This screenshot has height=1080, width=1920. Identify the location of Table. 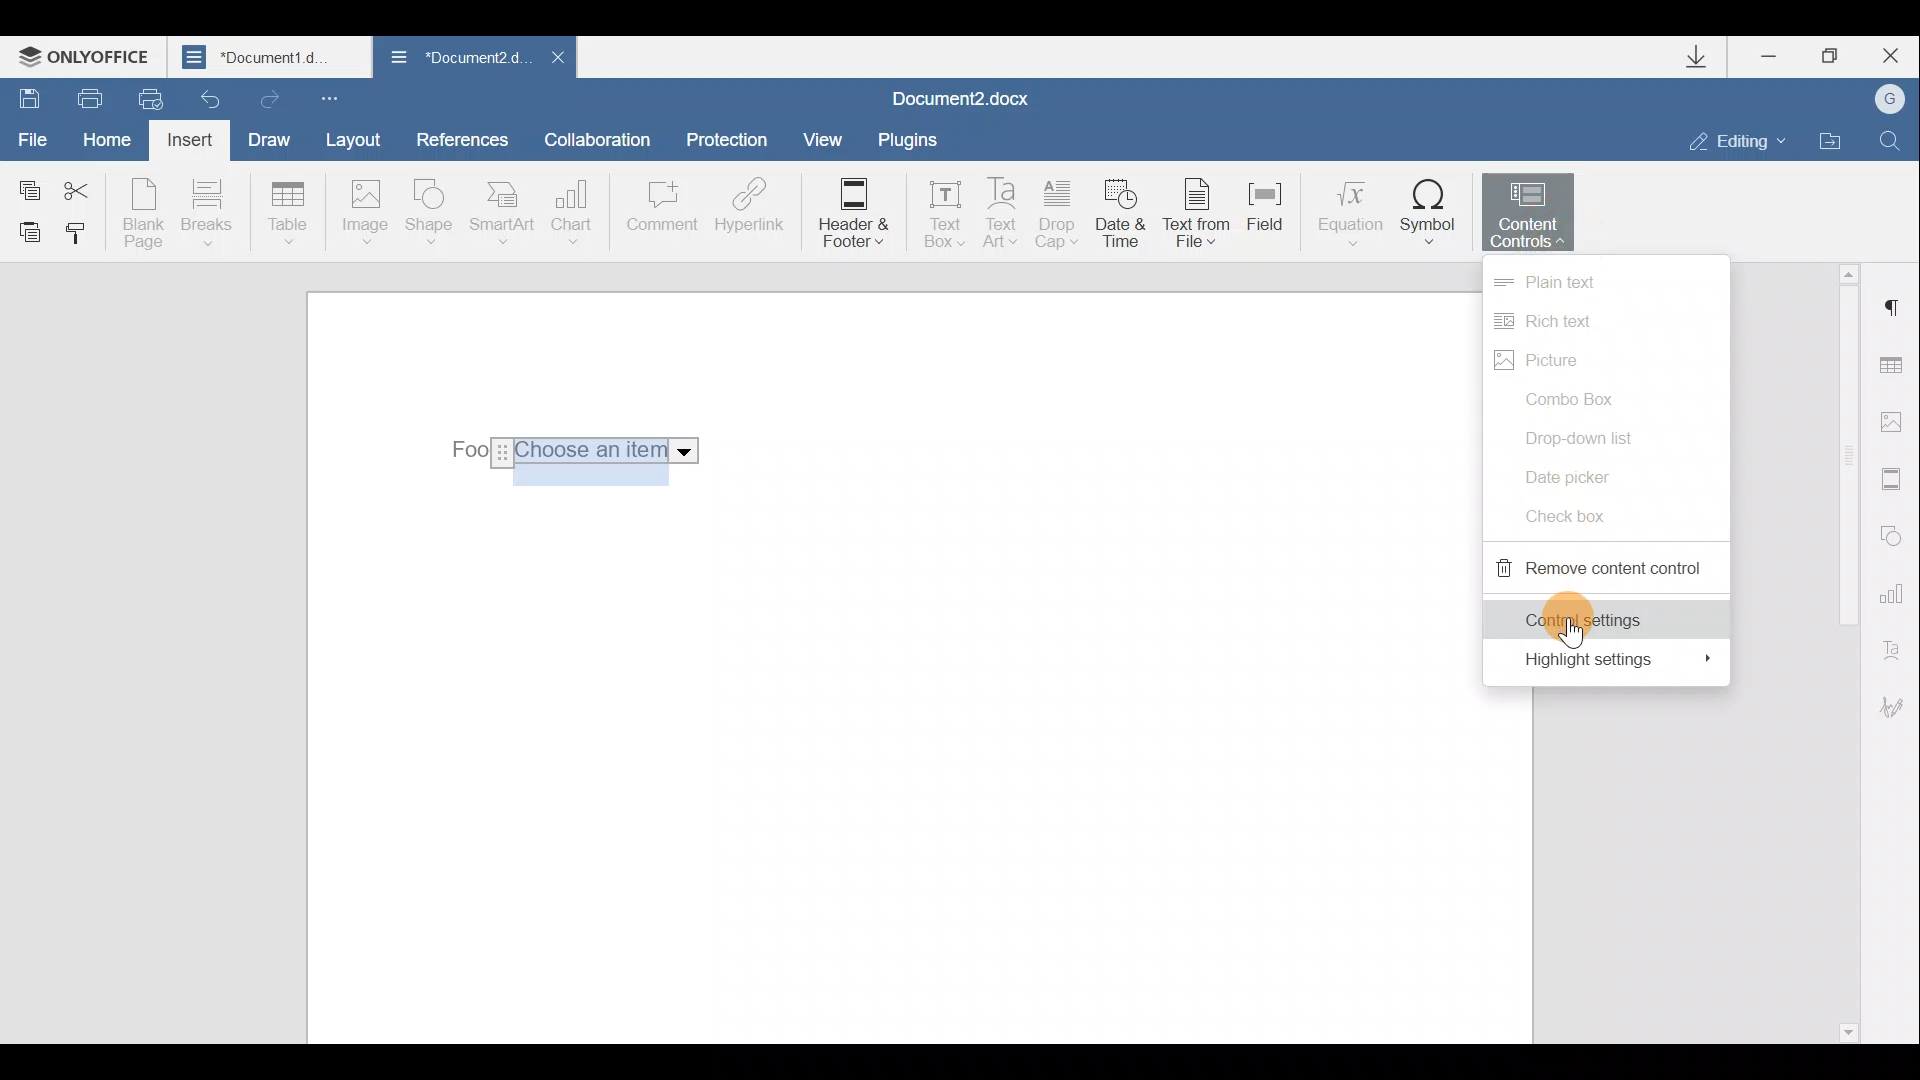
(289, 215).